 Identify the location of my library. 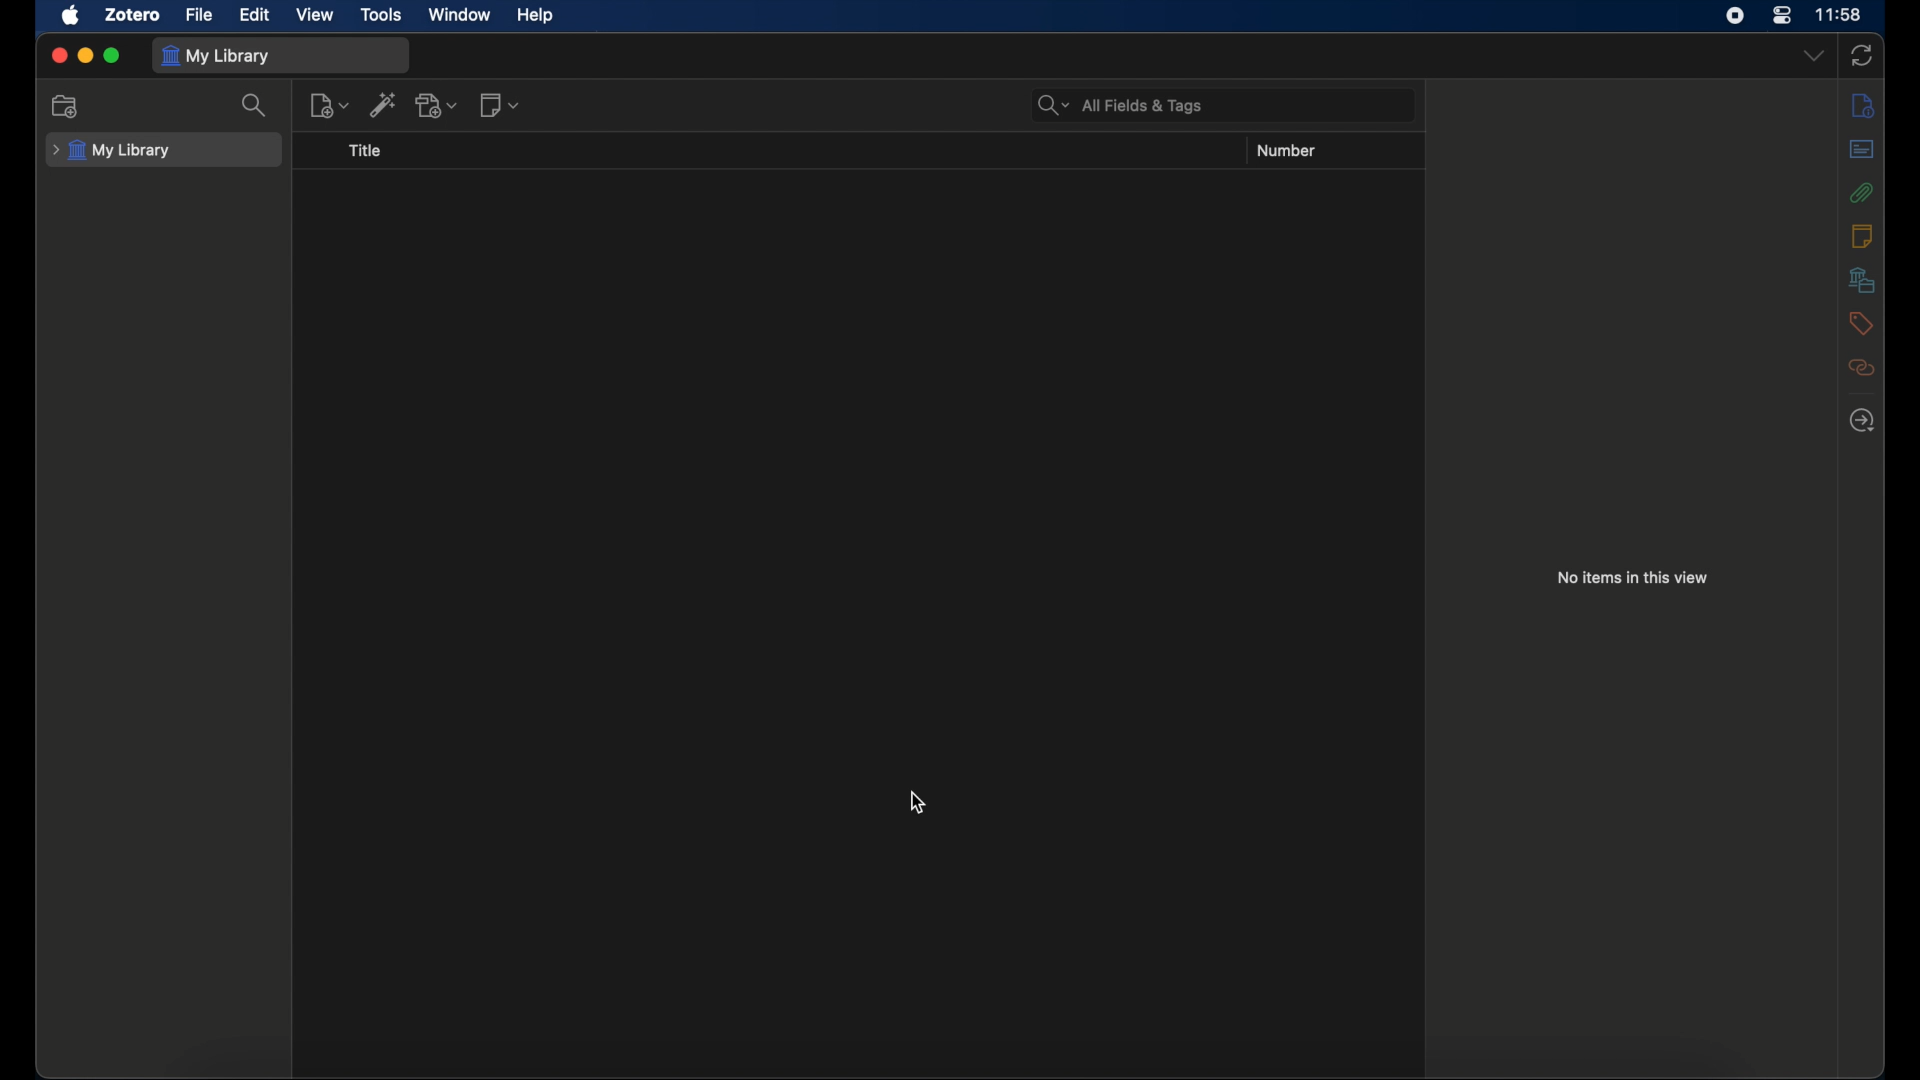
(112, 151).